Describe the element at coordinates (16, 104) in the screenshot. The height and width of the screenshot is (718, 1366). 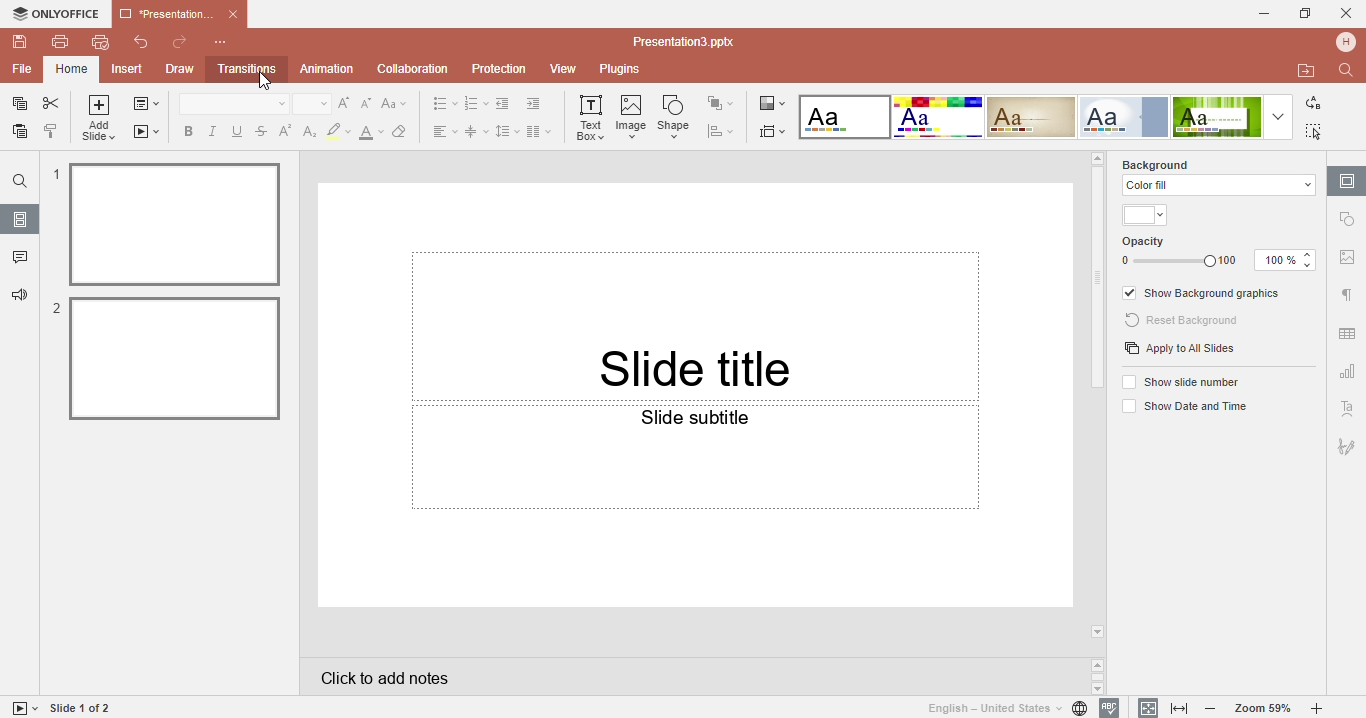
I see `Copy` at that location.